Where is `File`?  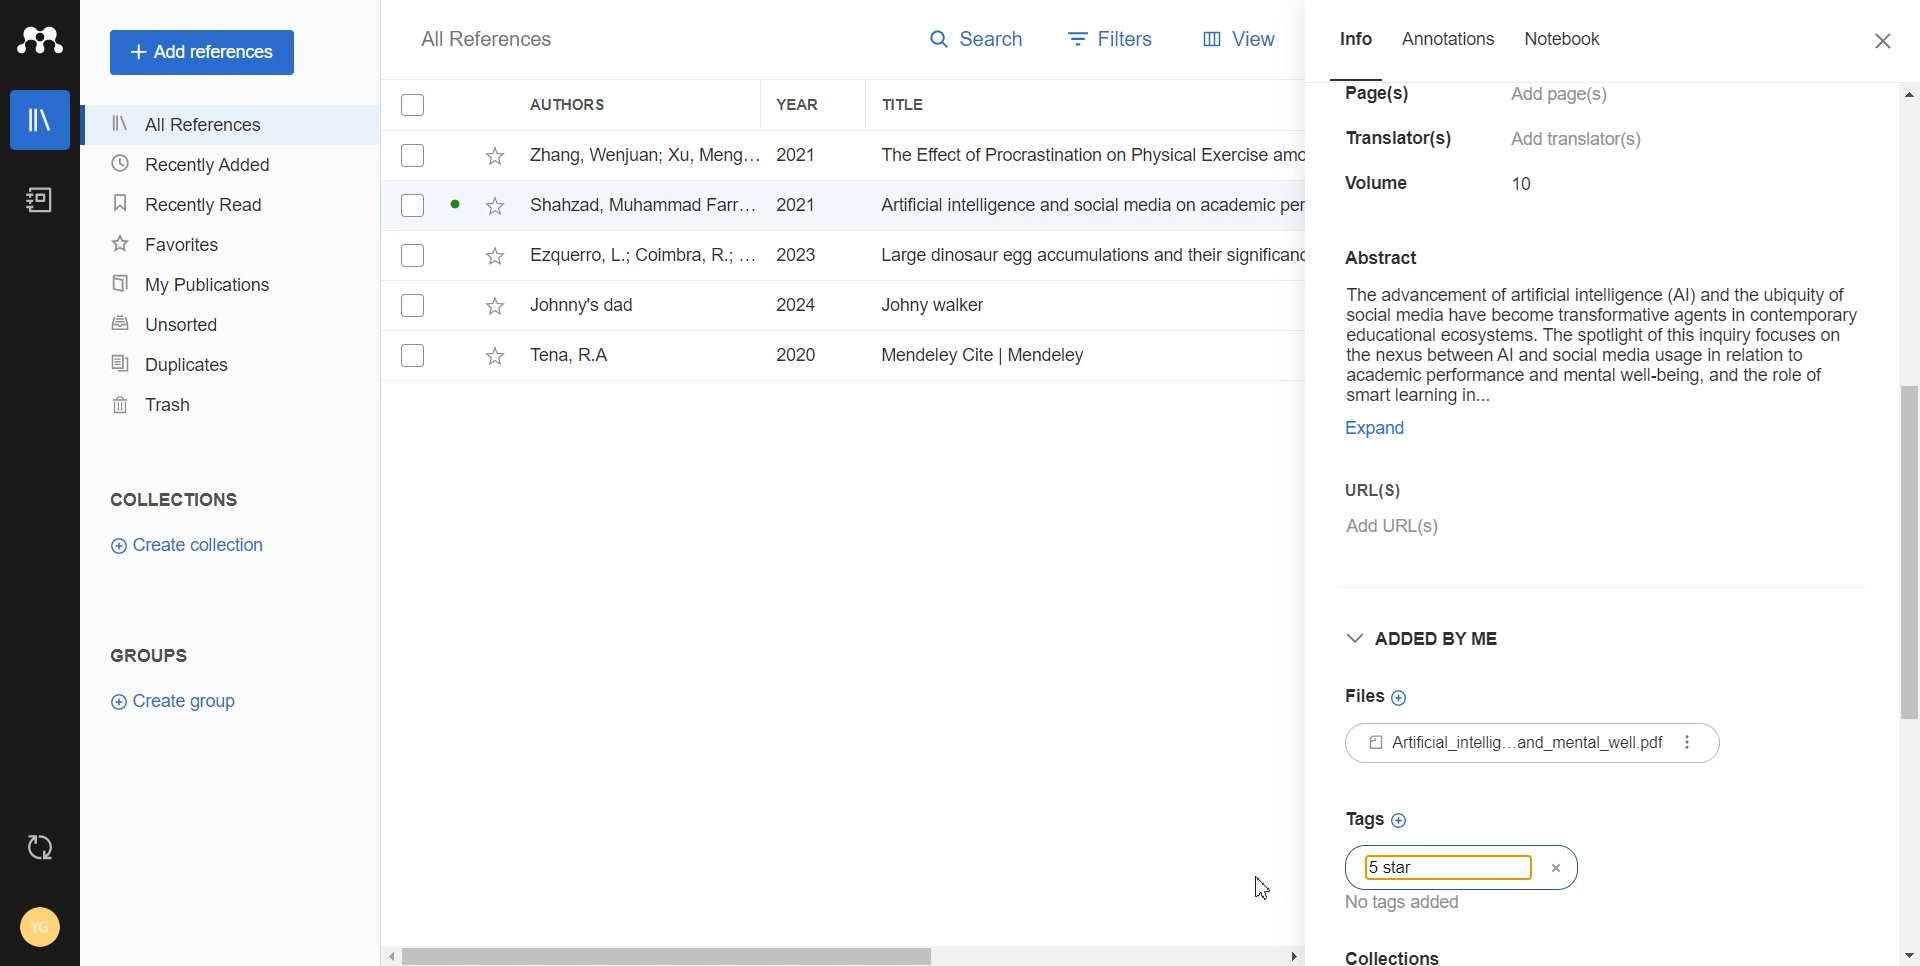
File is located at coordinates (845, 155).